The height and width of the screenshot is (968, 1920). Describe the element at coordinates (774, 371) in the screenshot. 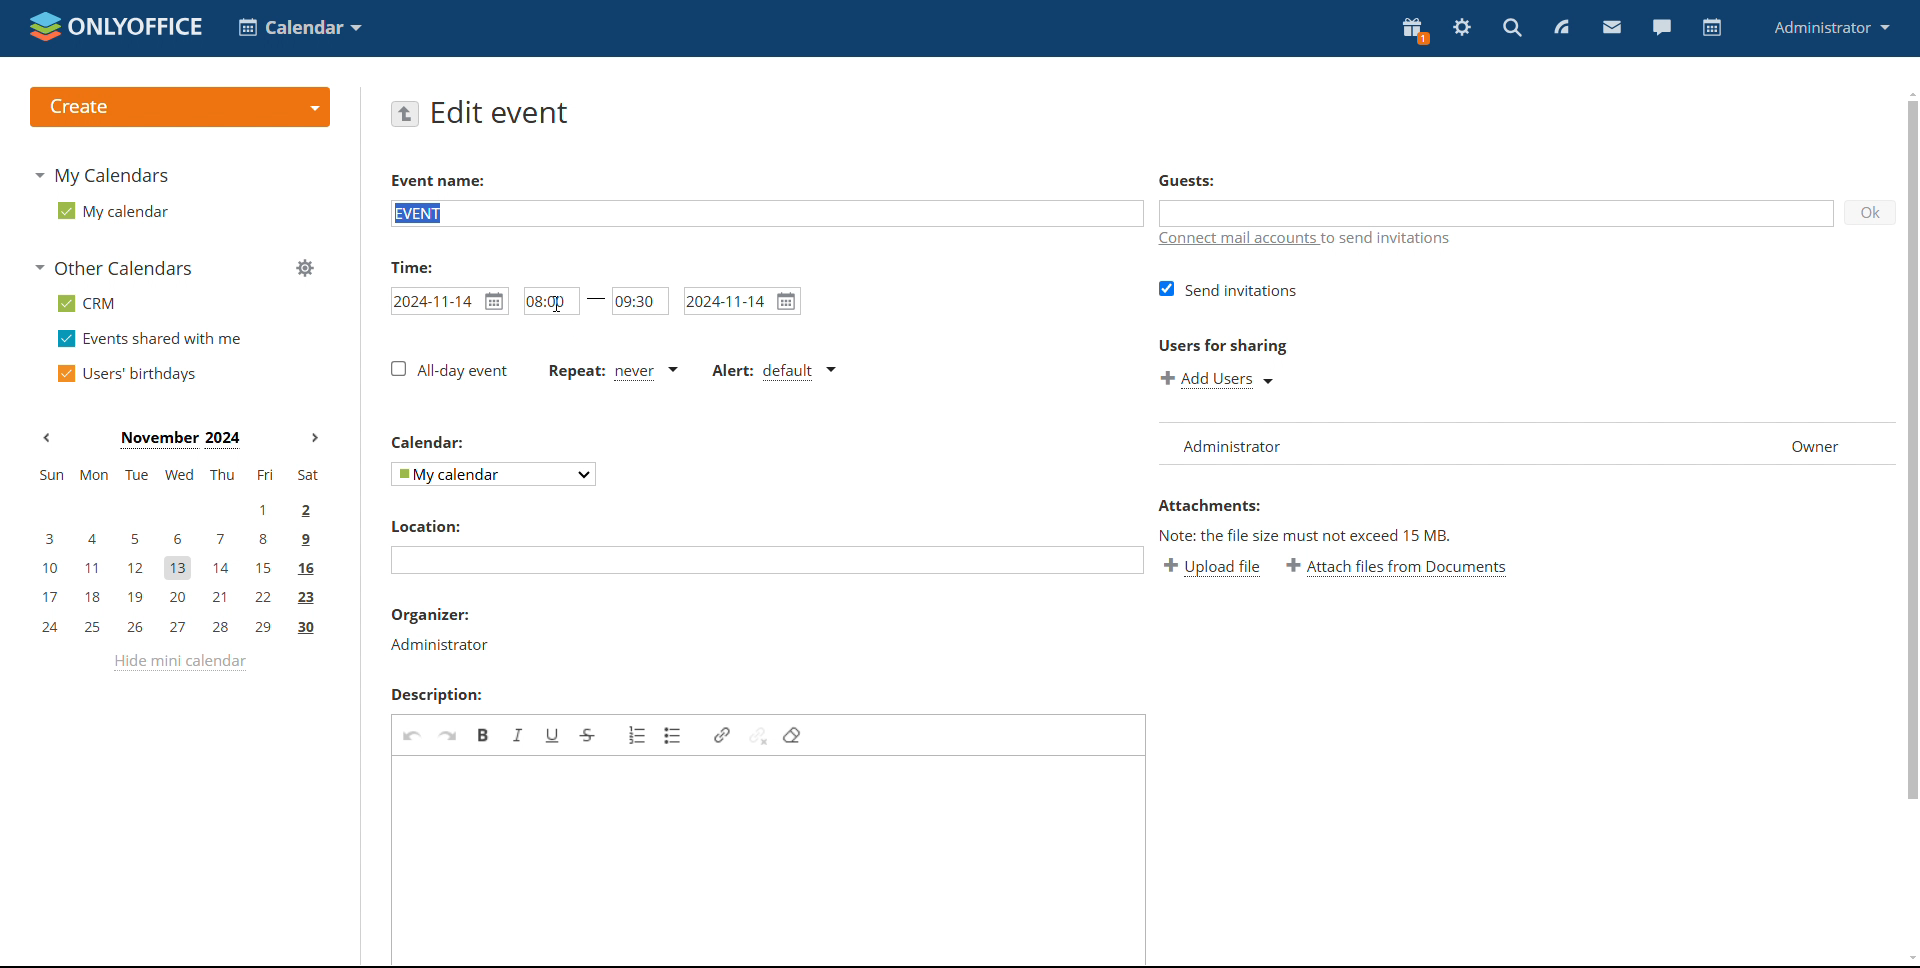

I see `alert type` at that location.